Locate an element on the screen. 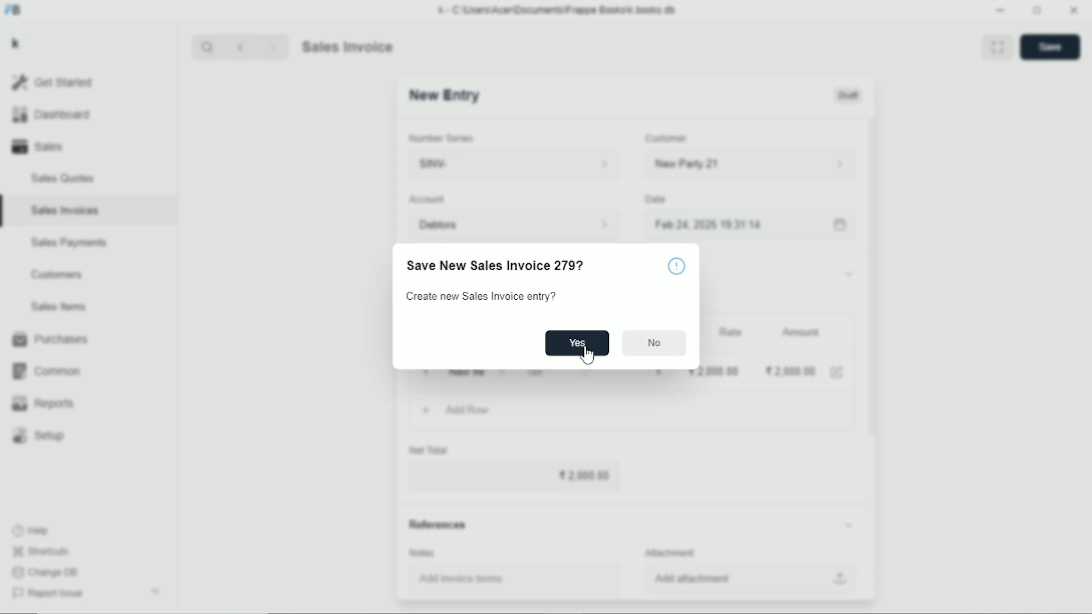 This screenshot has height=614, width=1092. Customer is located at coordinates (667, 139).